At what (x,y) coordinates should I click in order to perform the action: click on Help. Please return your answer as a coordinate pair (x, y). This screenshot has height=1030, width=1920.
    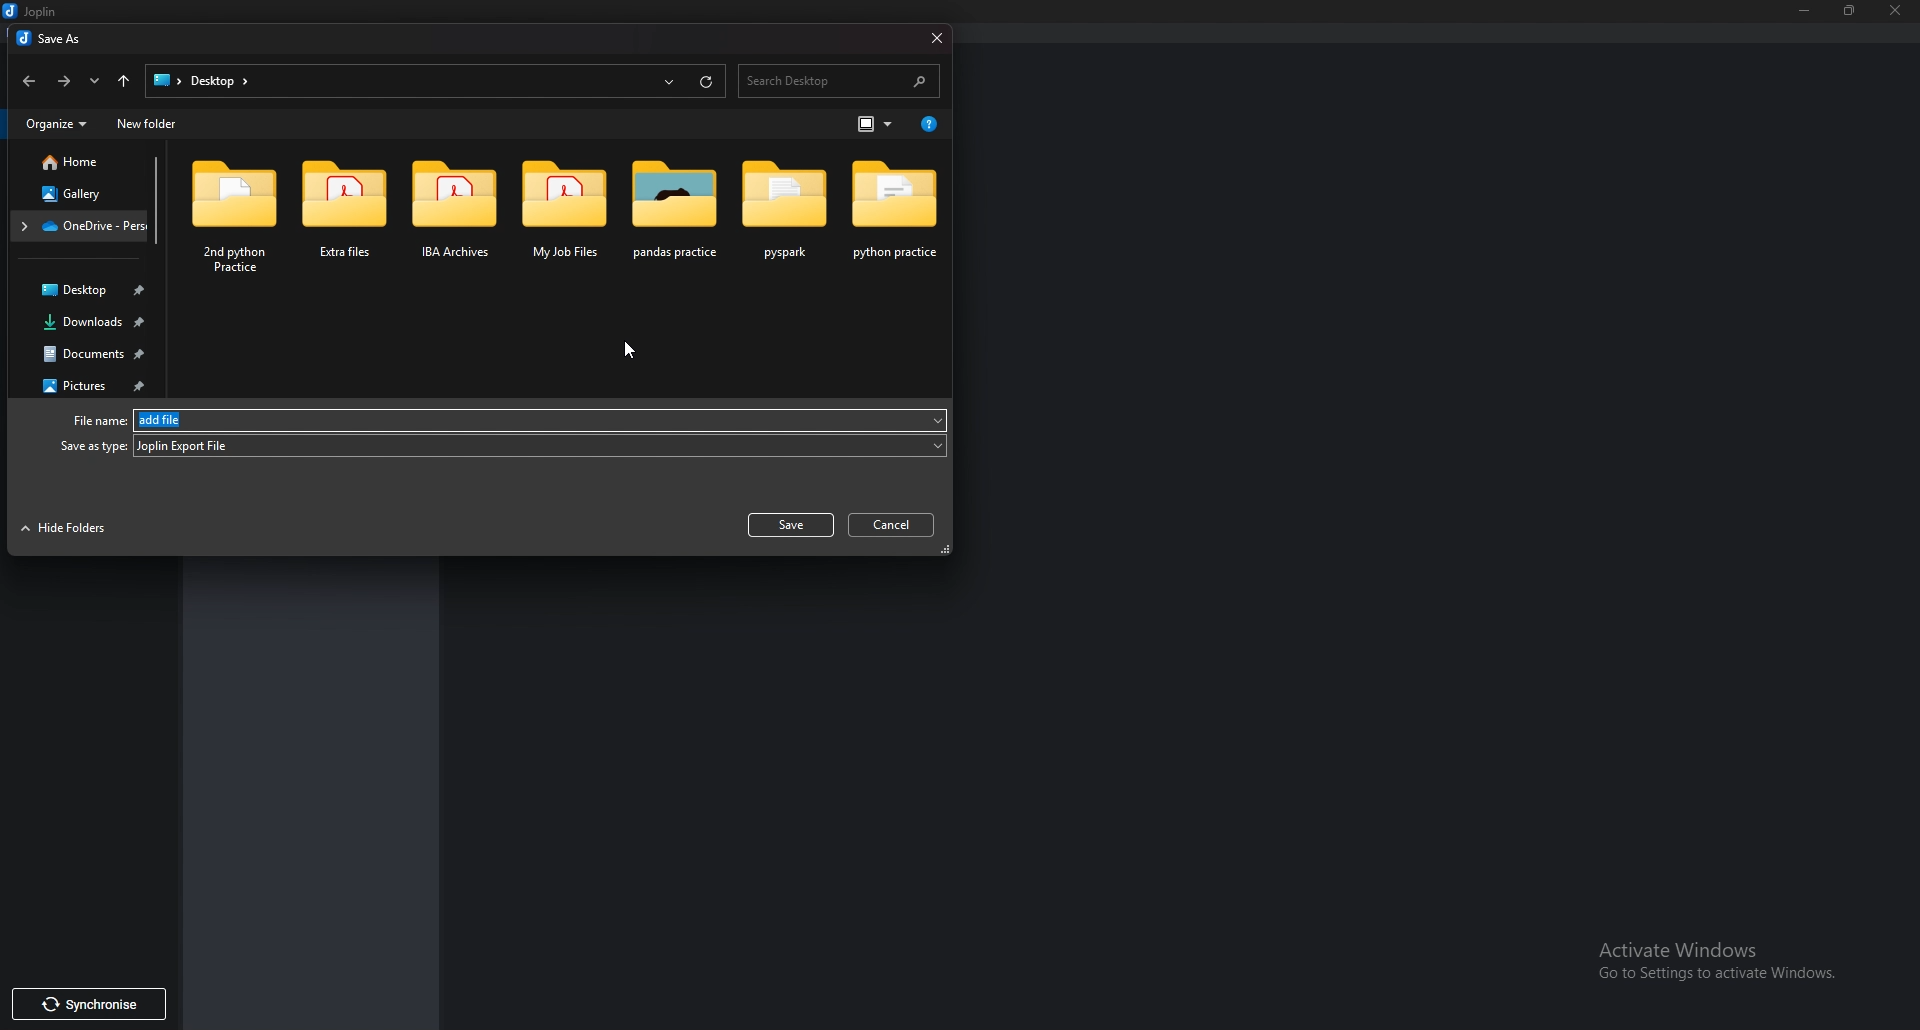
    Looking at the image, I should click on (932, 124).